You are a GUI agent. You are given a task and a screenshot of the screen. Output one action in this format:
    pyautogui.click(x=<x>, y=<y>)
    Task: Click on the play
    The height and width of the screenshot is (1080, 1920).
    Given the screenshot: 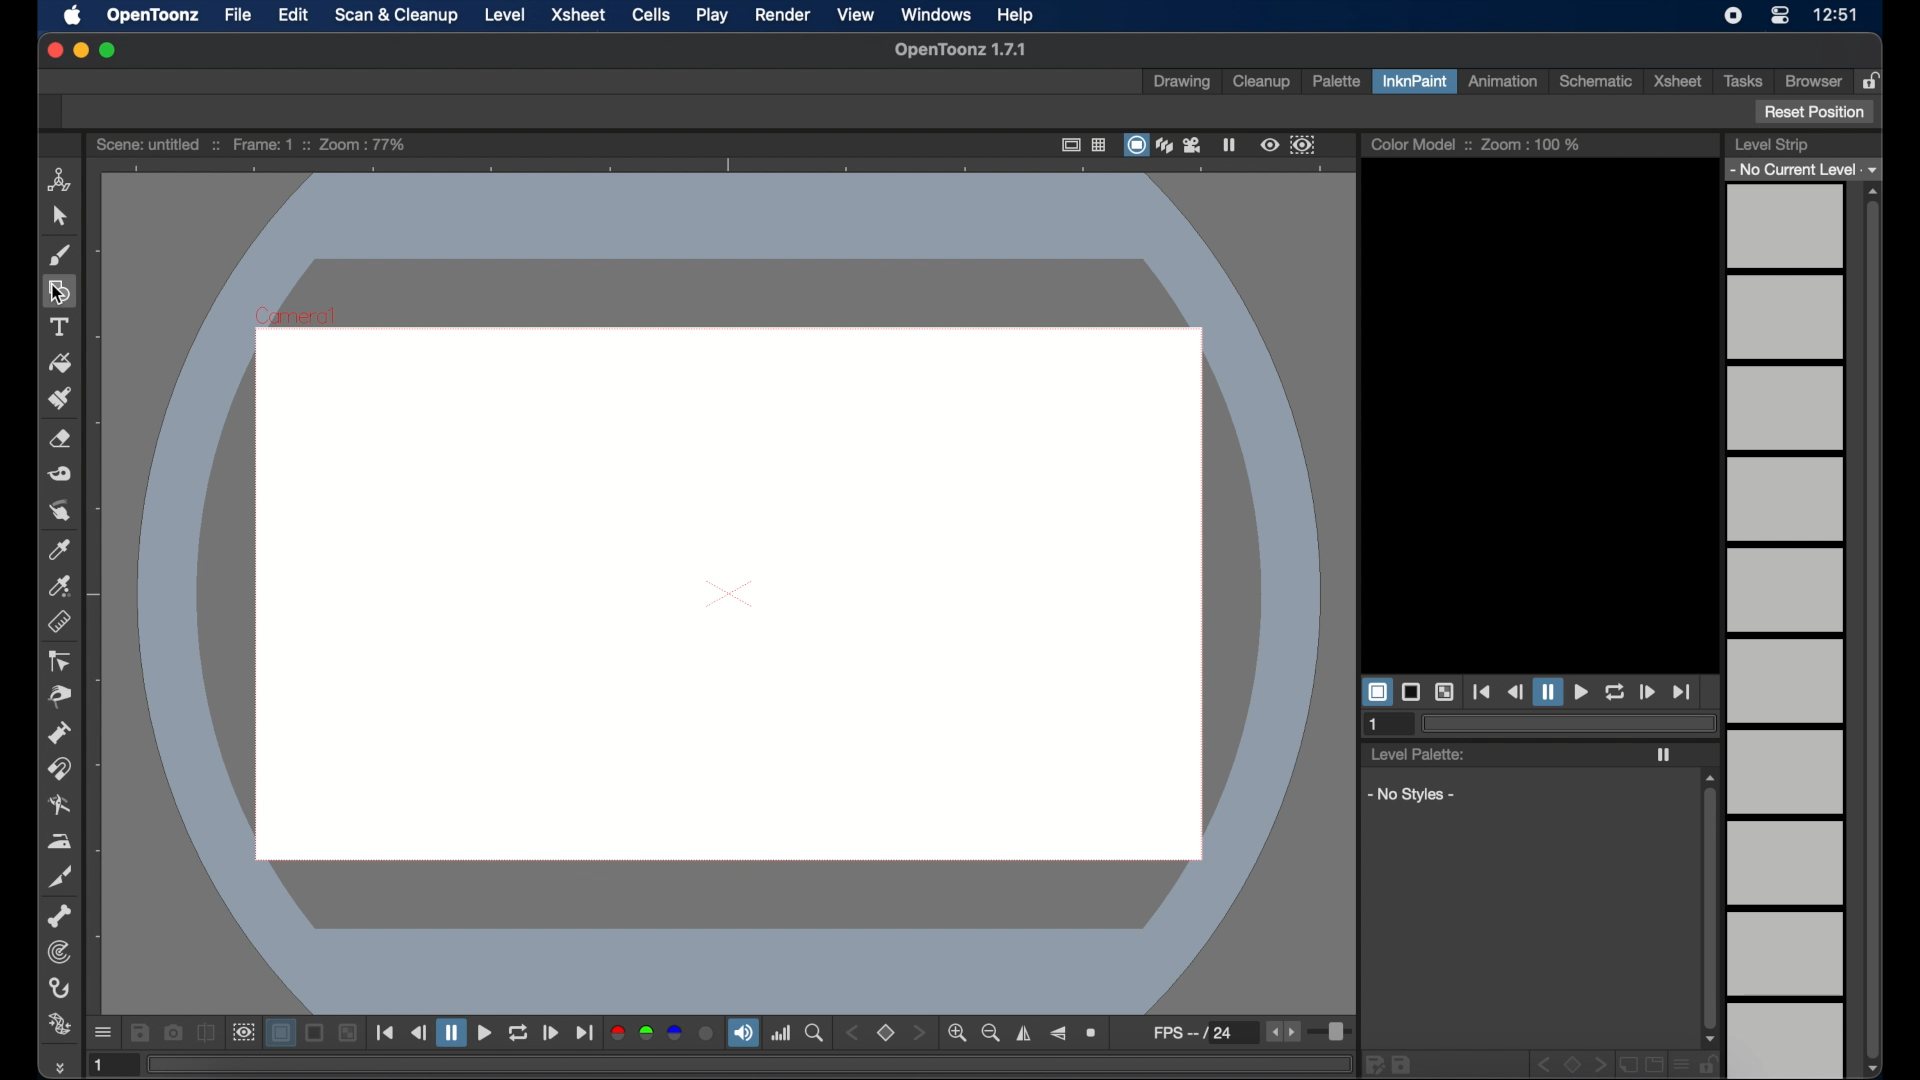 What is the action you would take?
    pyautogui.click(x=713, y=14)
    